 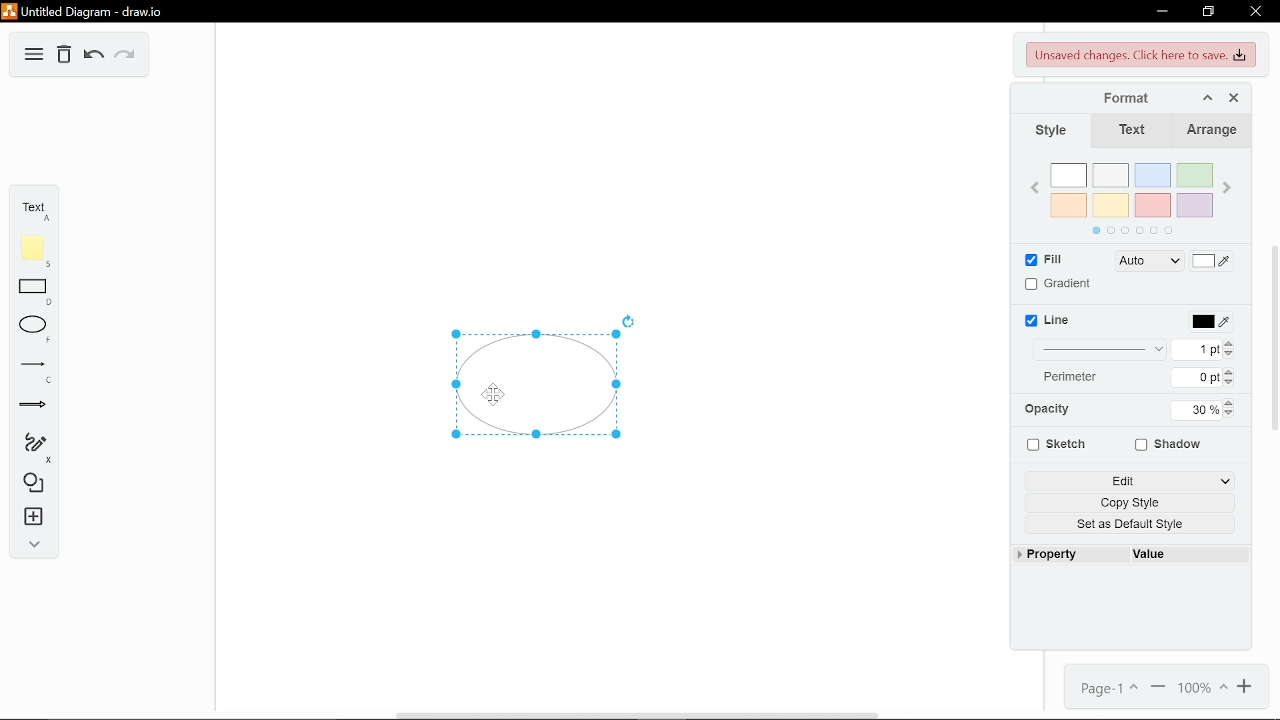 What do you see at coordinates (1205, 688) in the screenshot?
I see `Change zoom` at bounding box center [1205, 688].